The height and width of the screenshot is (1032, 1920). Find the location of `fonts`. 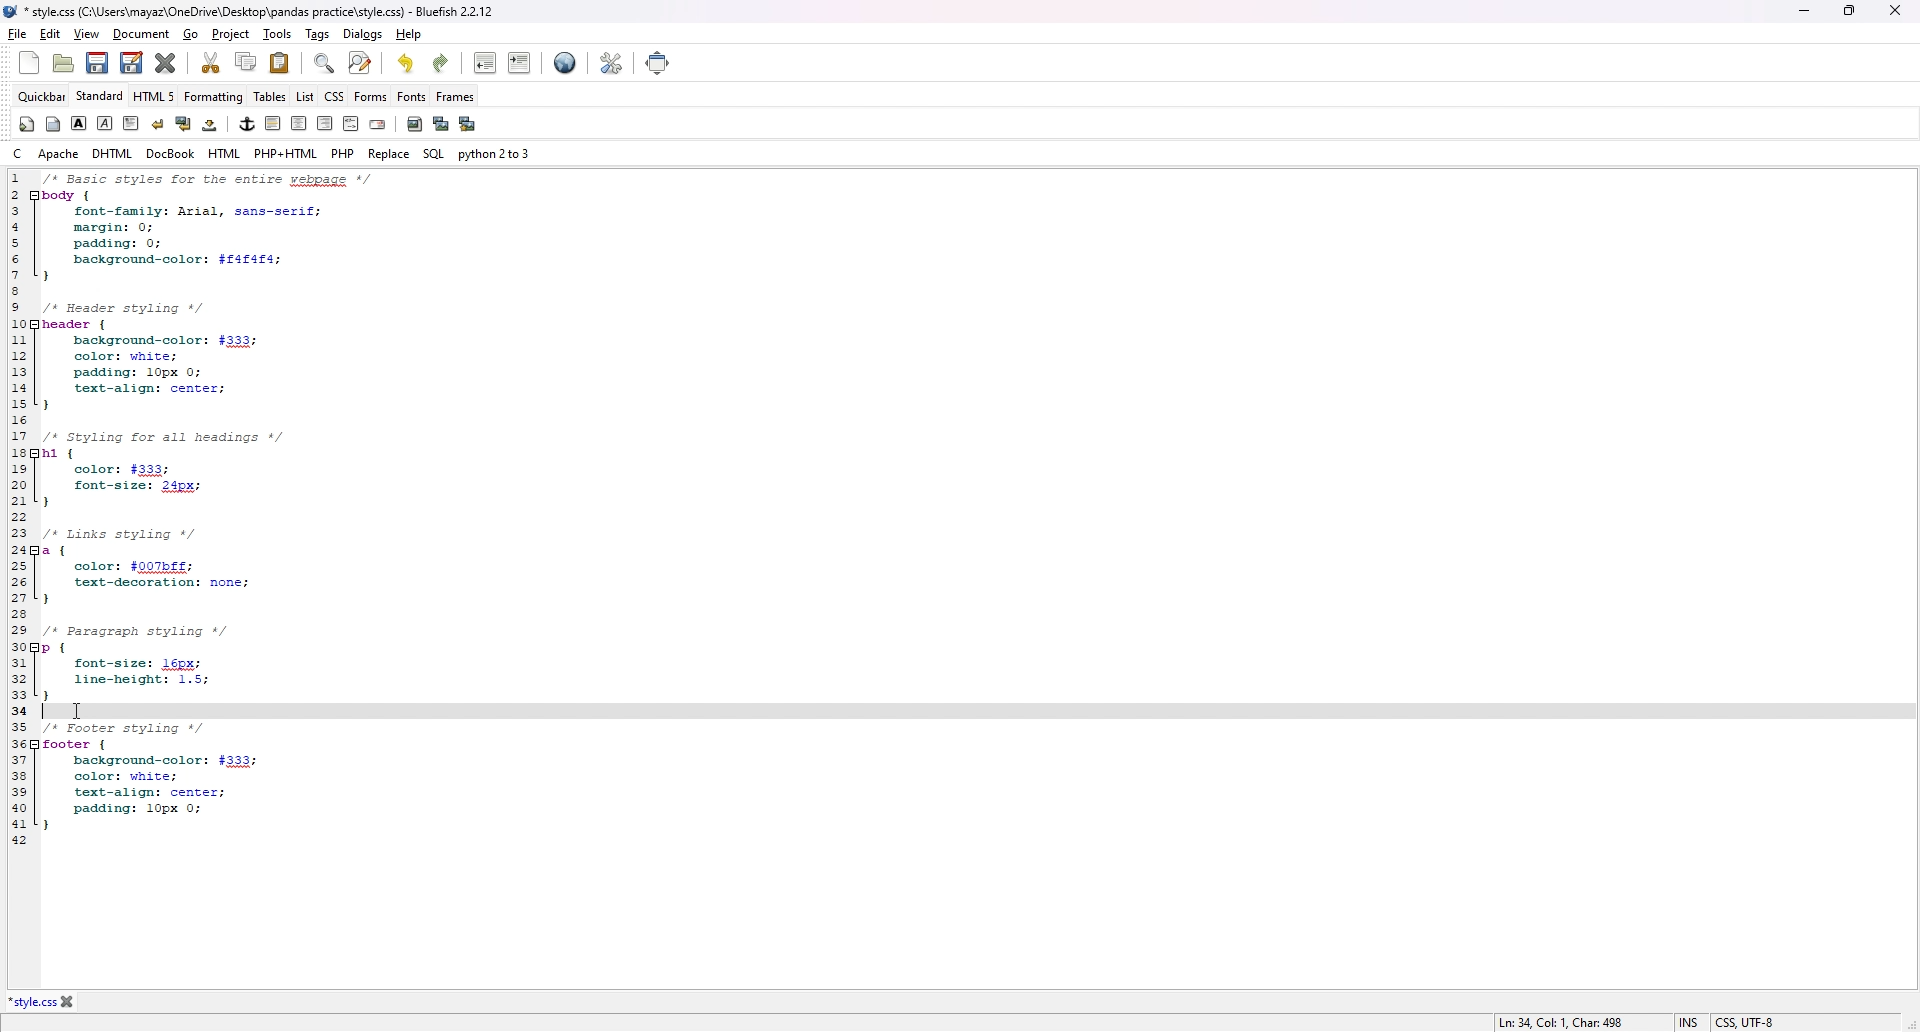

fonts is located at coordinates (411, 96).